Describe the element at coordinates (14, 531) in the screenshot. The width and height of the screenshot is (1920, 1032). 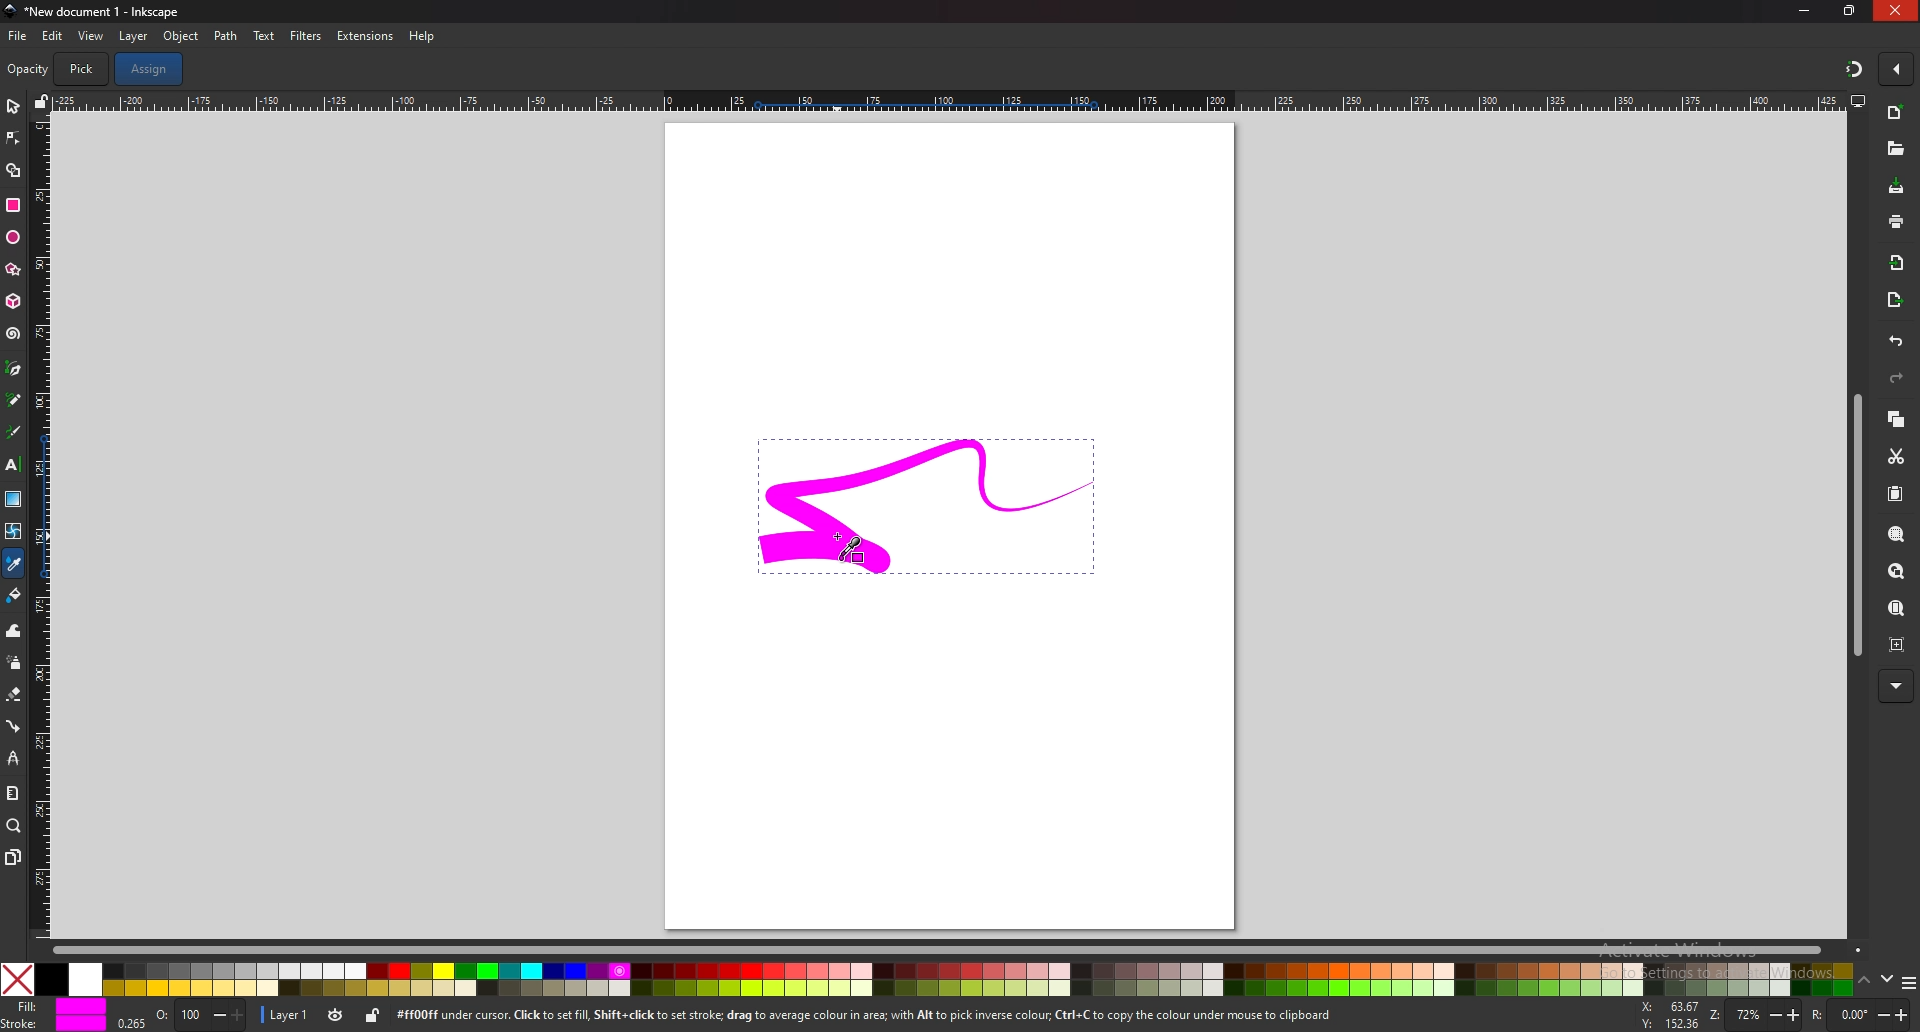
I see `mesh` at that location.